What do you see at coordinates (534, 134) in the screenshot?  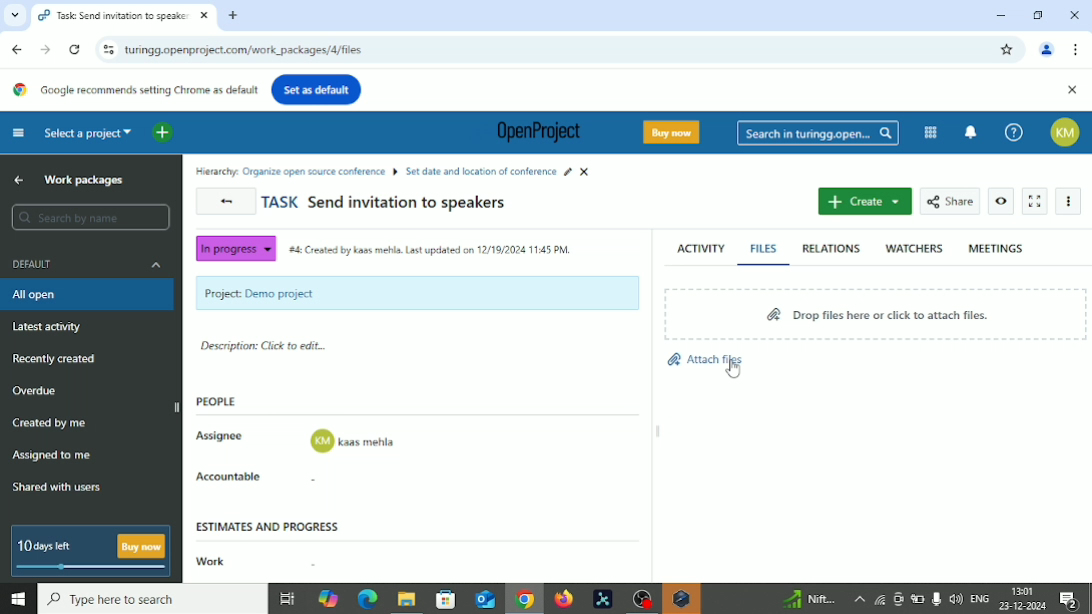 I see `OpenProject` at bounding box center [534, 134].